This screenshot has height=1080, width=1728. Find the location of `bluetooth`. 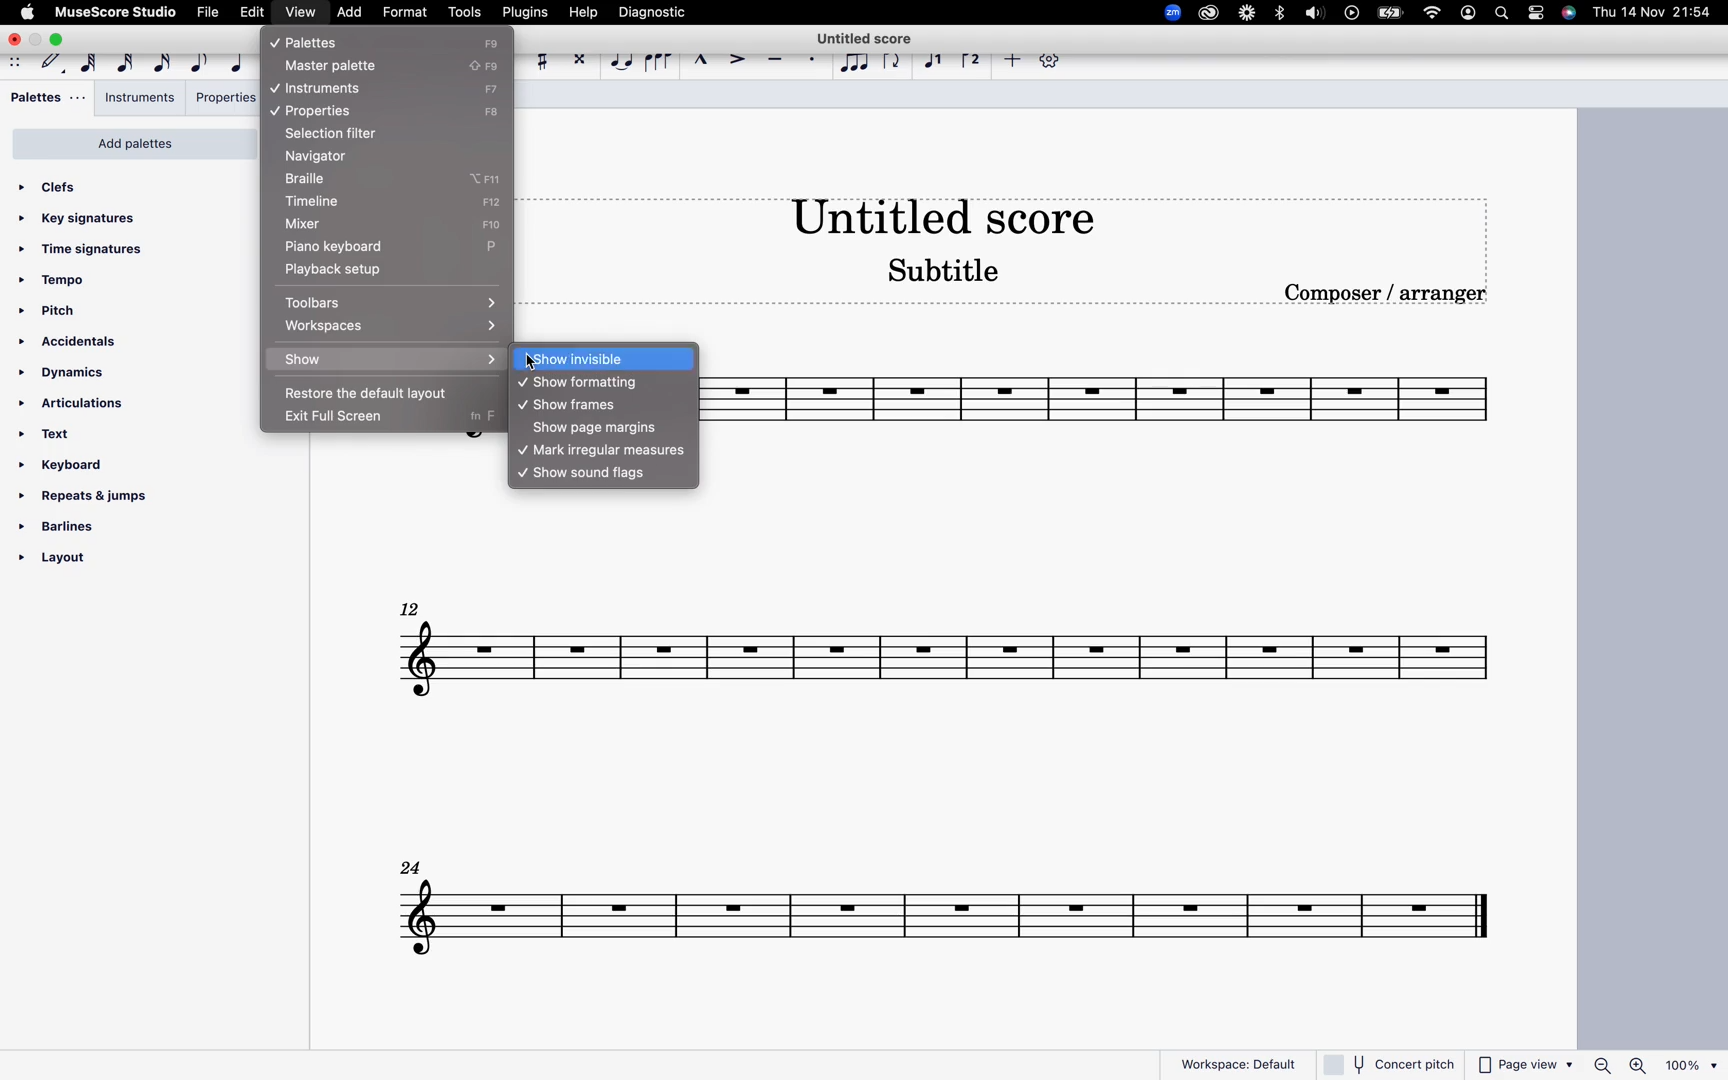

bluetooth is located at coordinates (1283, 13).